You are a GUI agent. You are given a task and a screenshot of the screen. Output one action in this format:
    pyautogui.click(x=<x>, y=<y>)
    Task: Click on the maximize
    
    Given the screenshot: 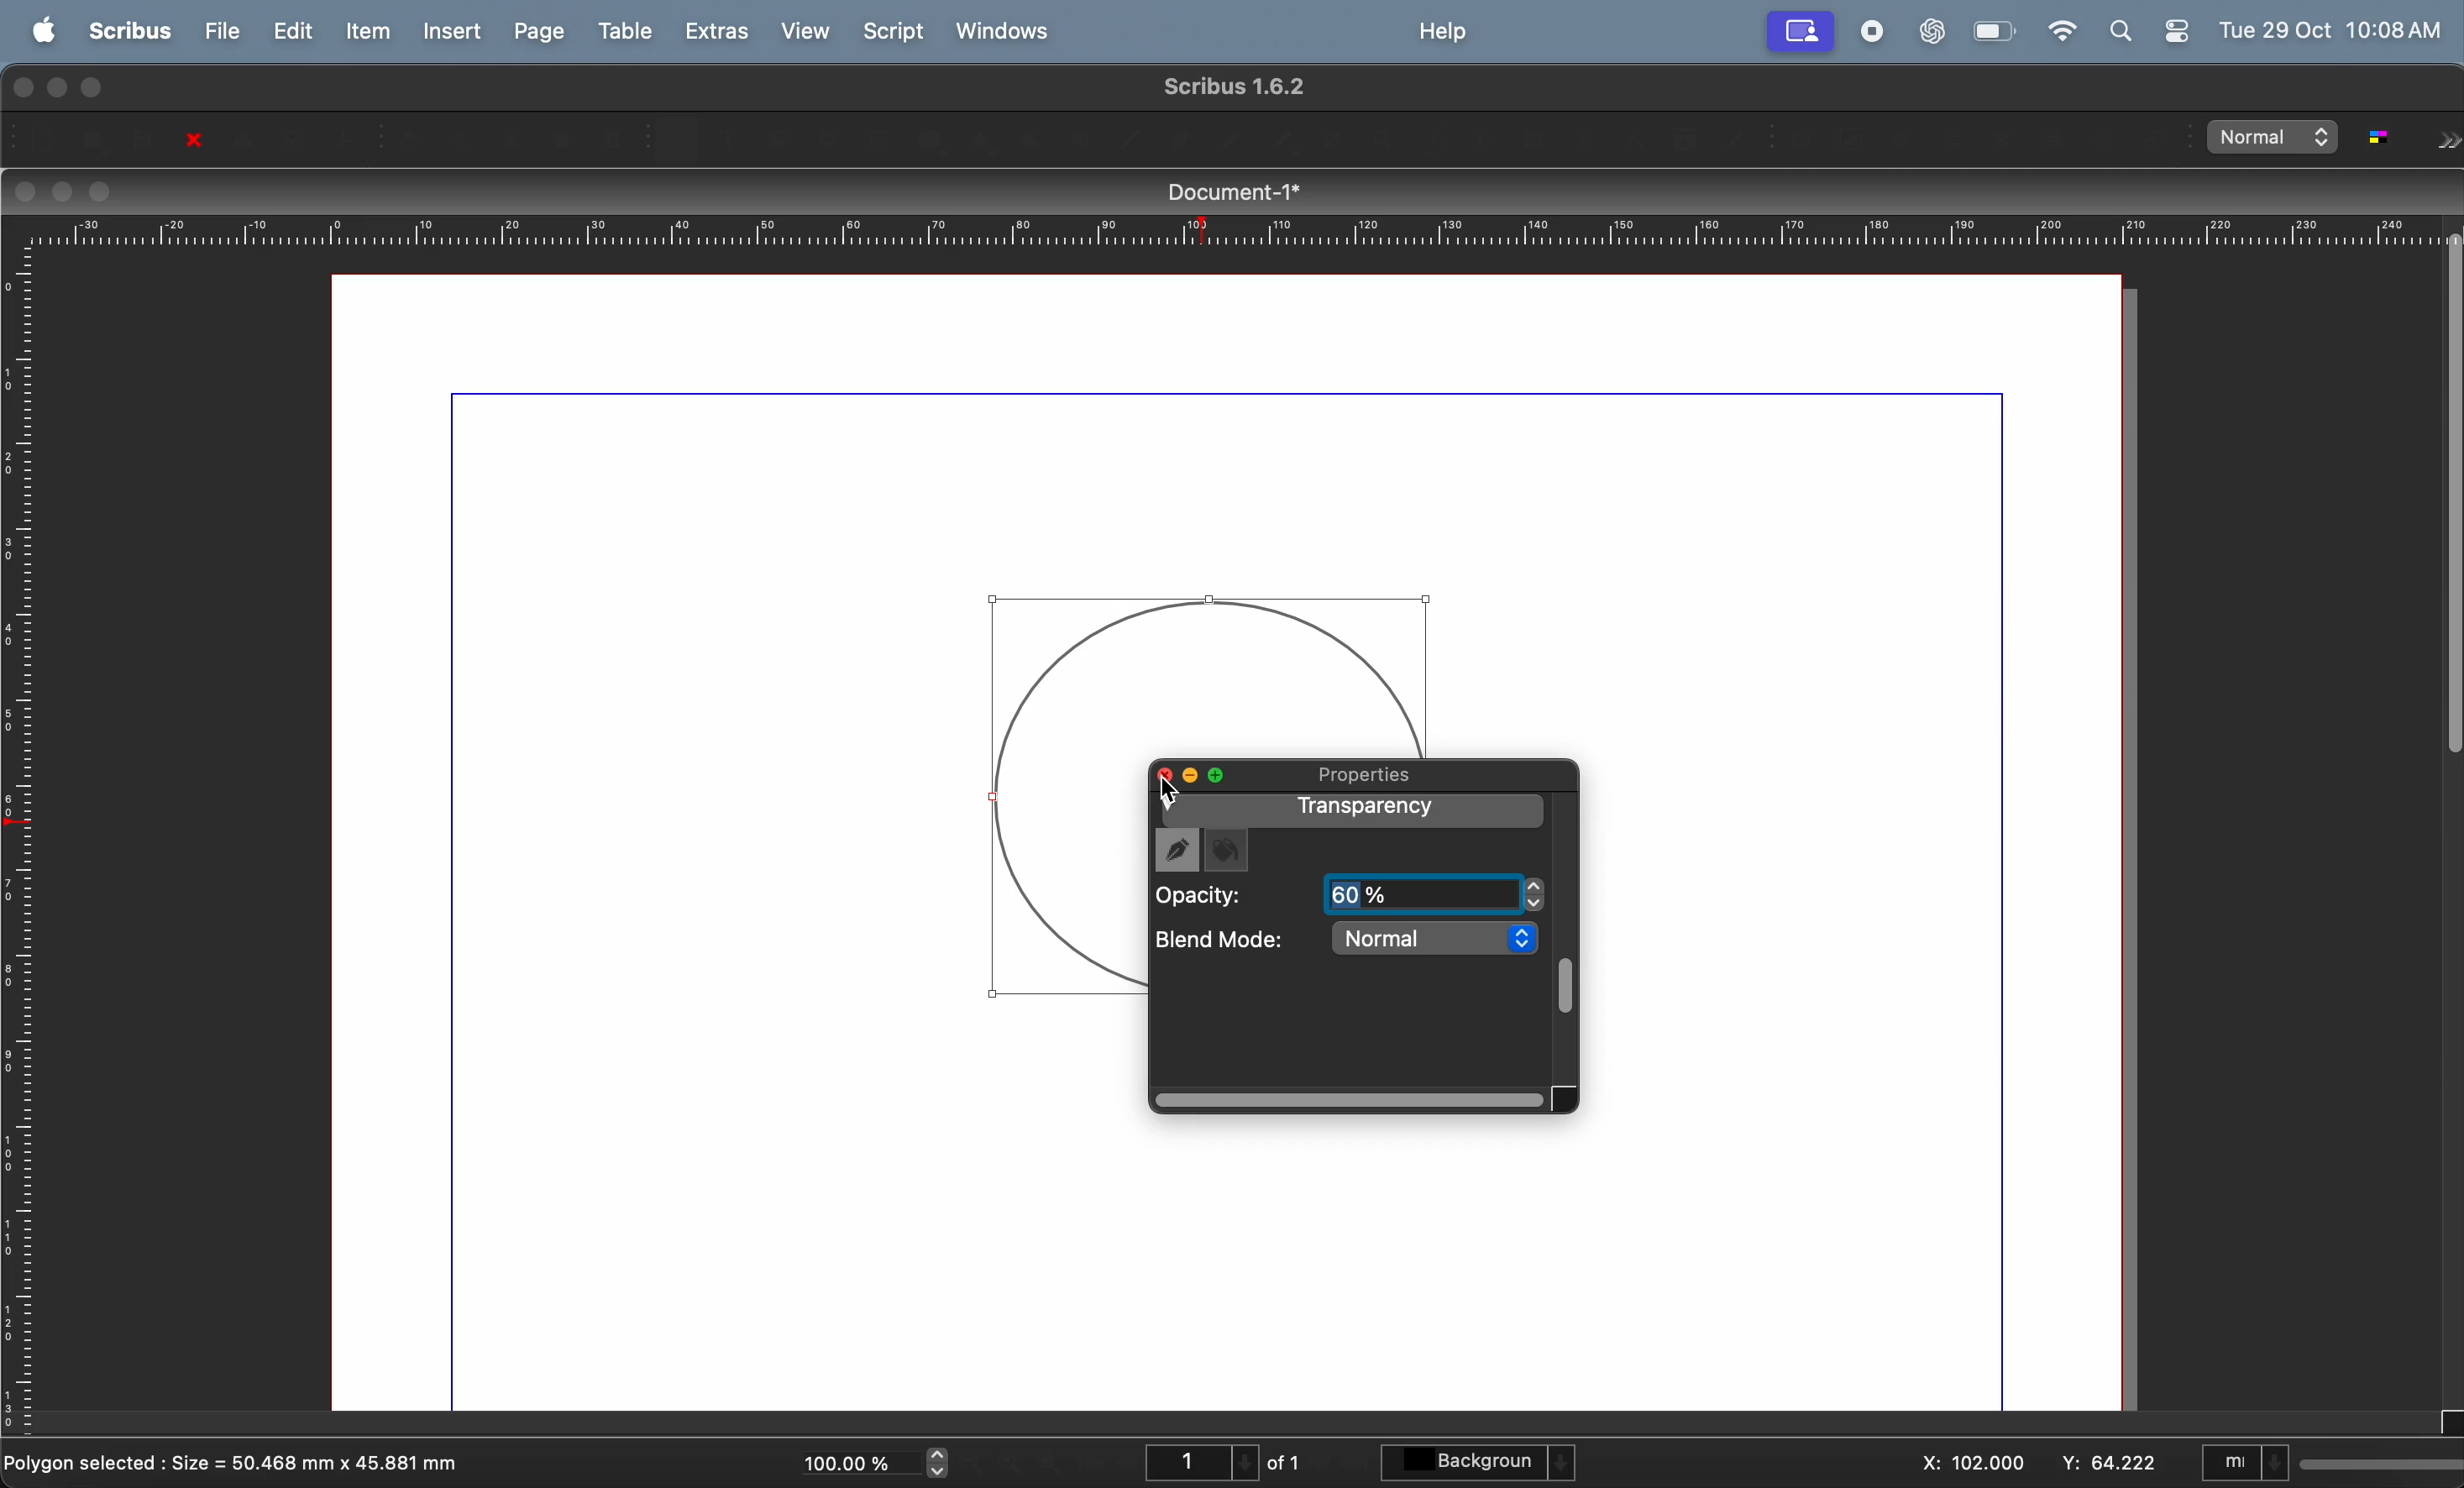 What is the action you would take?
    pyautogui.click(x=99, y=88)
    